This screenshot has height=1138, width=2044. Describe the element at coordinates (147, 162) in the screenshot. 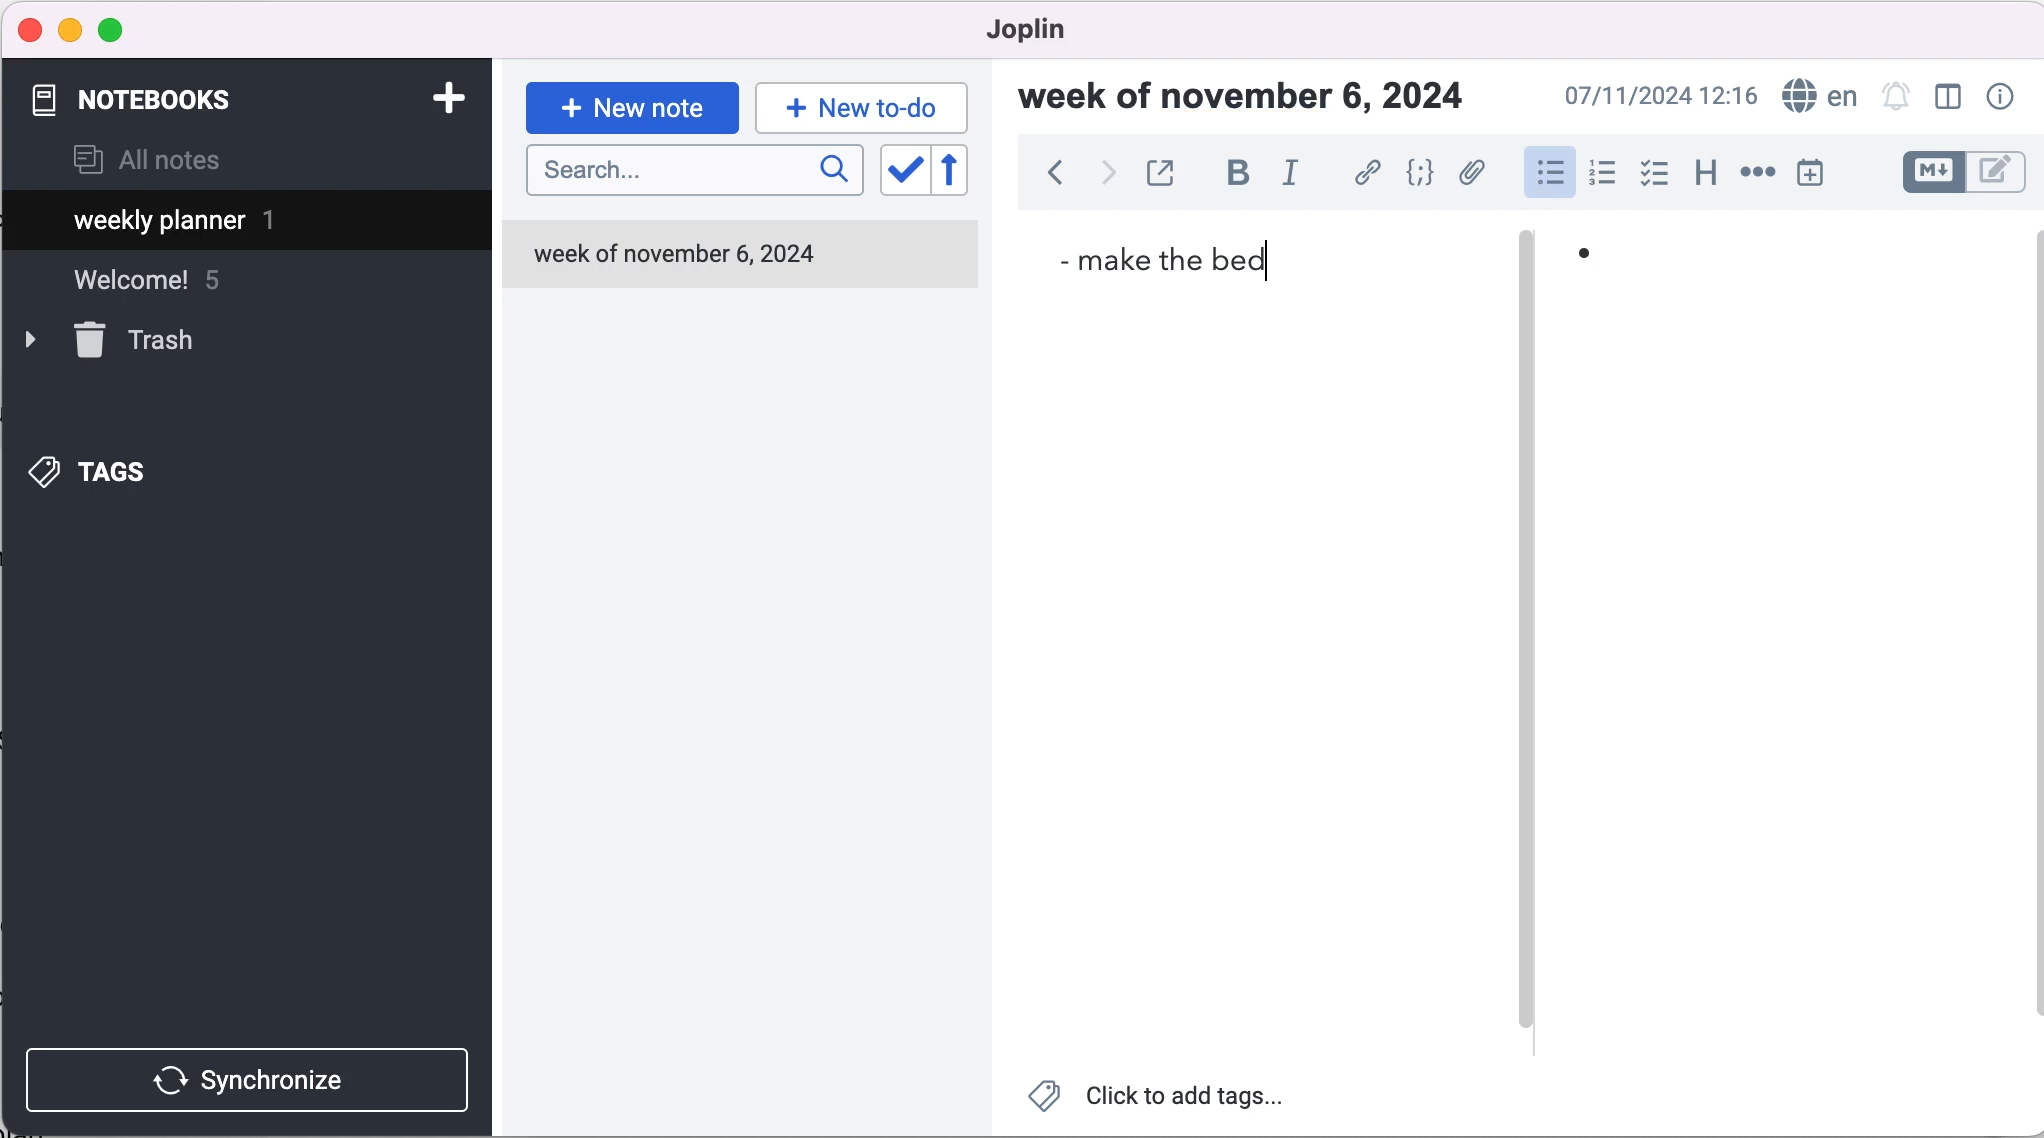

I see `all notes` at that location.